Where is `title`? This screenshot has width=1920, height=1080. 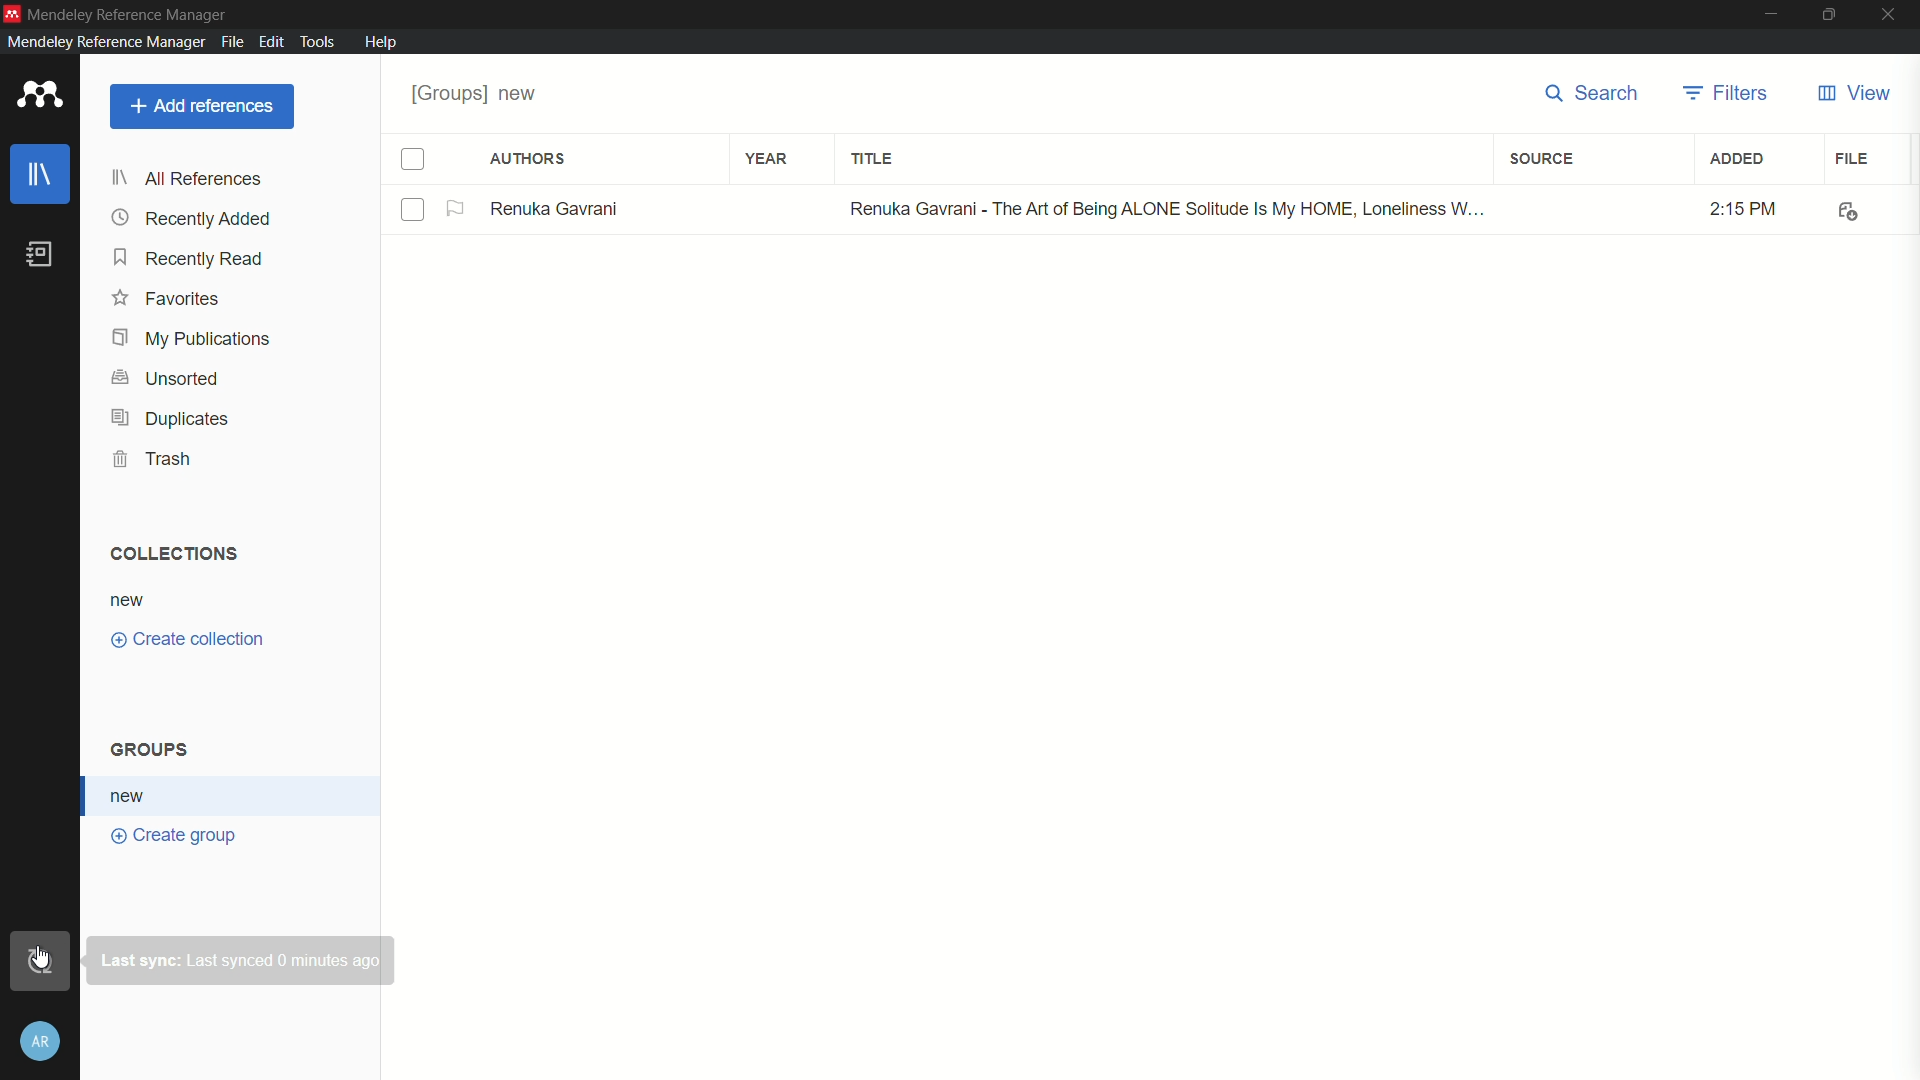
title is located at coordinates (872, 160).